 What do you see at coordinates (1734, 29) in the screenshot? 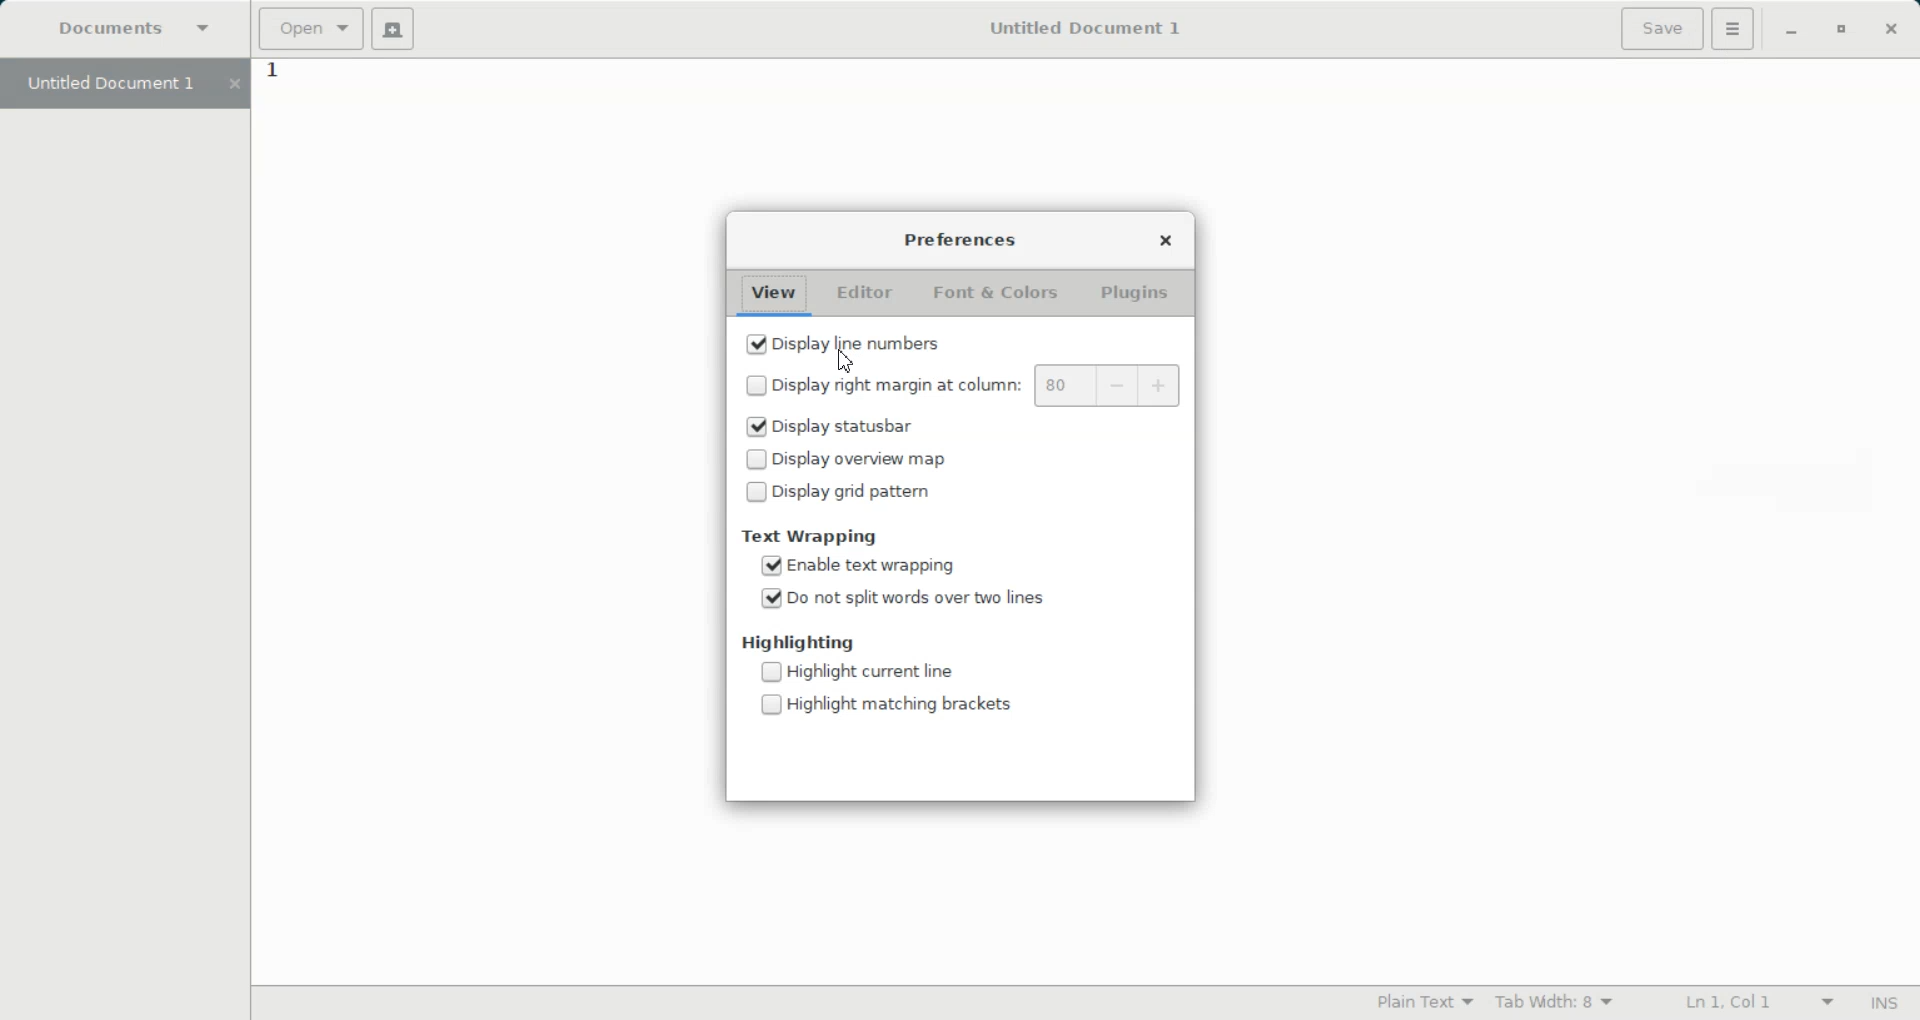
I see `Hamburger setting` at bounding box center [1734, 29].